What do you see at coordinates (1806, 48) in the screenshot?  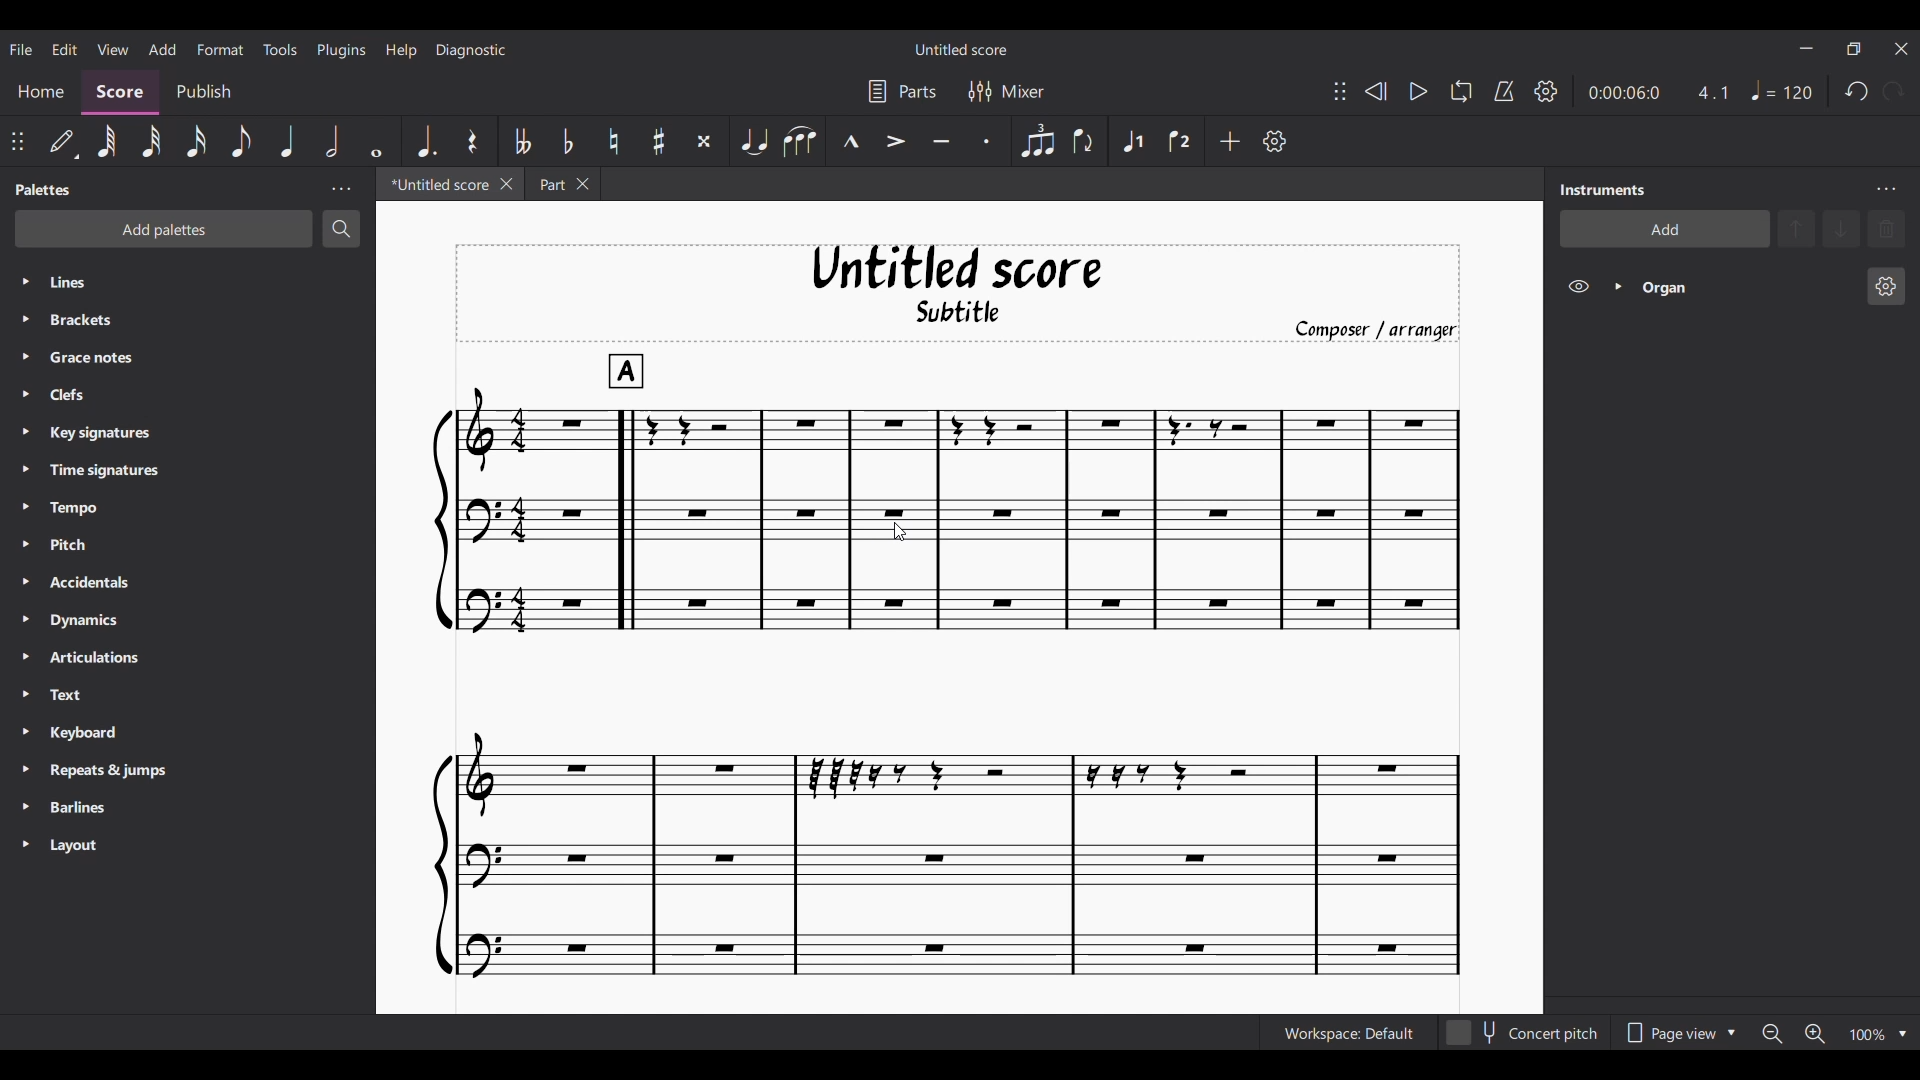 I see `Minimize` at bounding box center [1806, 48].